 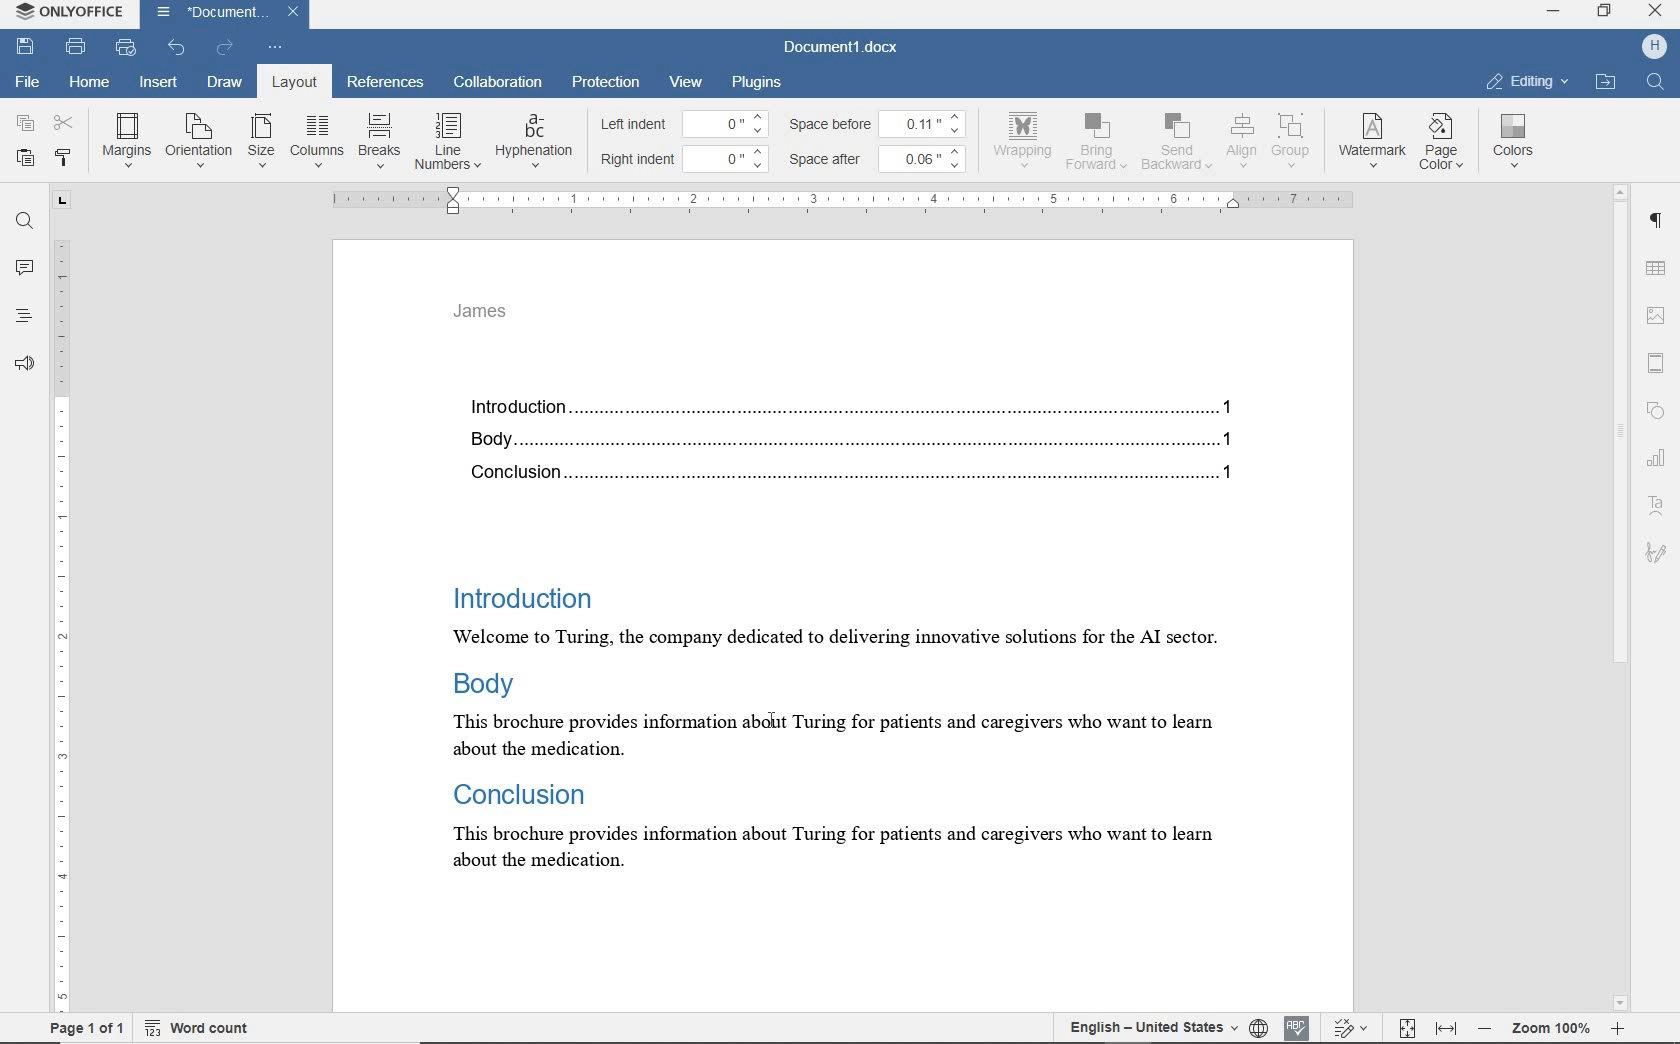 What do you see at coordinates (1239, 140) in the screenshot?
I see `align` at bounding box center [1239, 140].